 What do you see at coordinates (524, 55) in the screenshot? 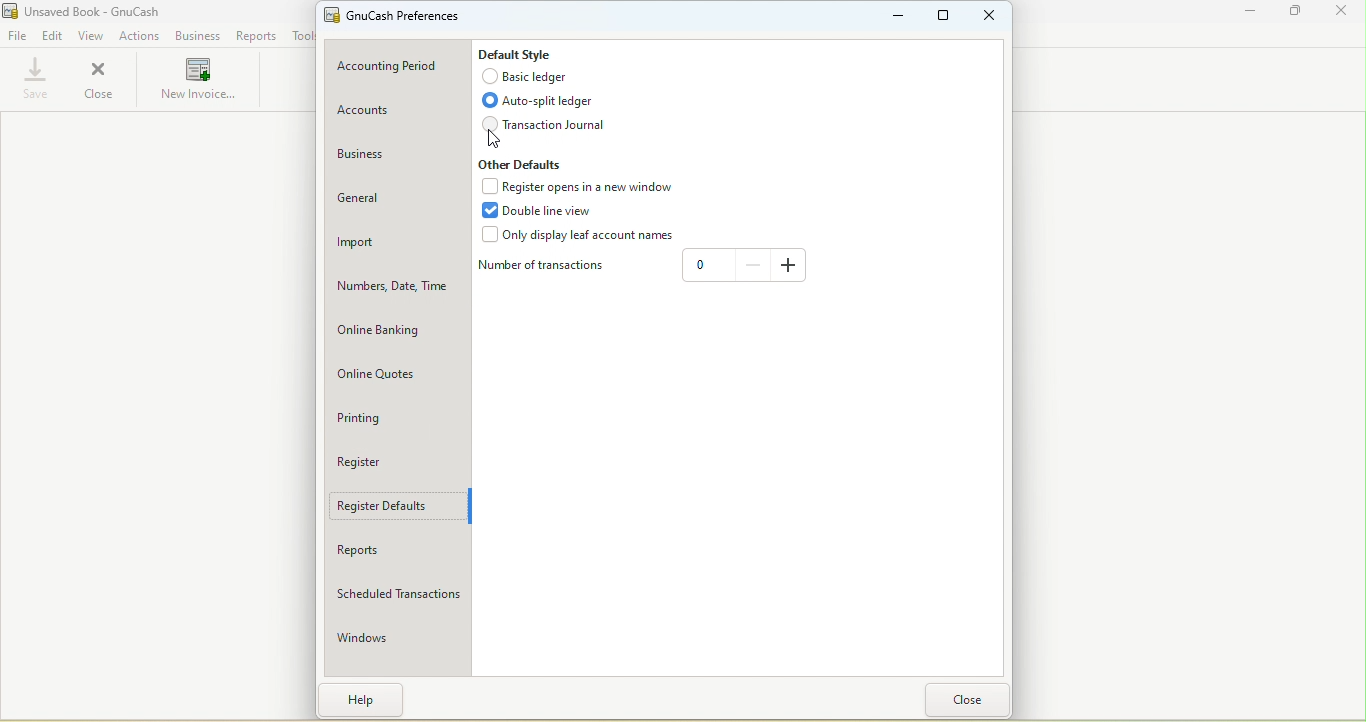
I see `Default style` at bounding box center [524, 55].